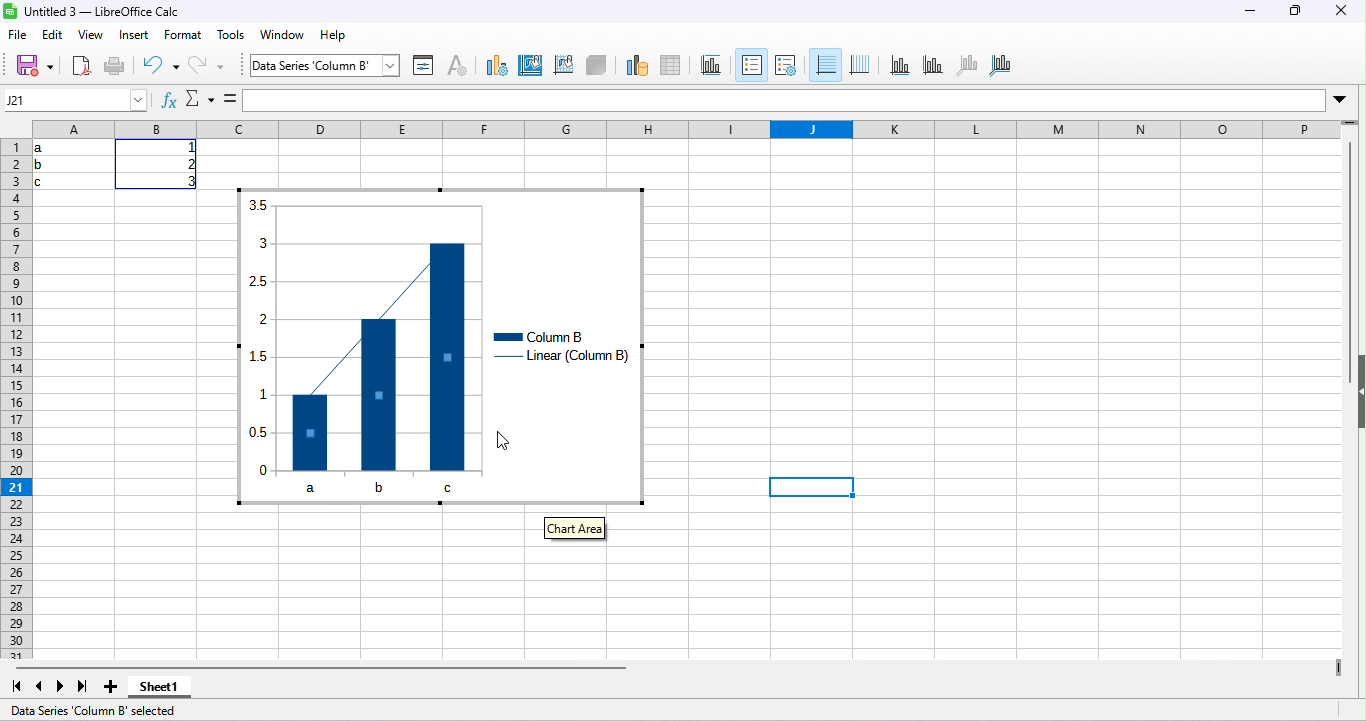 Image resolution: width=1366 pixels, height=722 pixels. I want to click on y axis, so click(939, 65).